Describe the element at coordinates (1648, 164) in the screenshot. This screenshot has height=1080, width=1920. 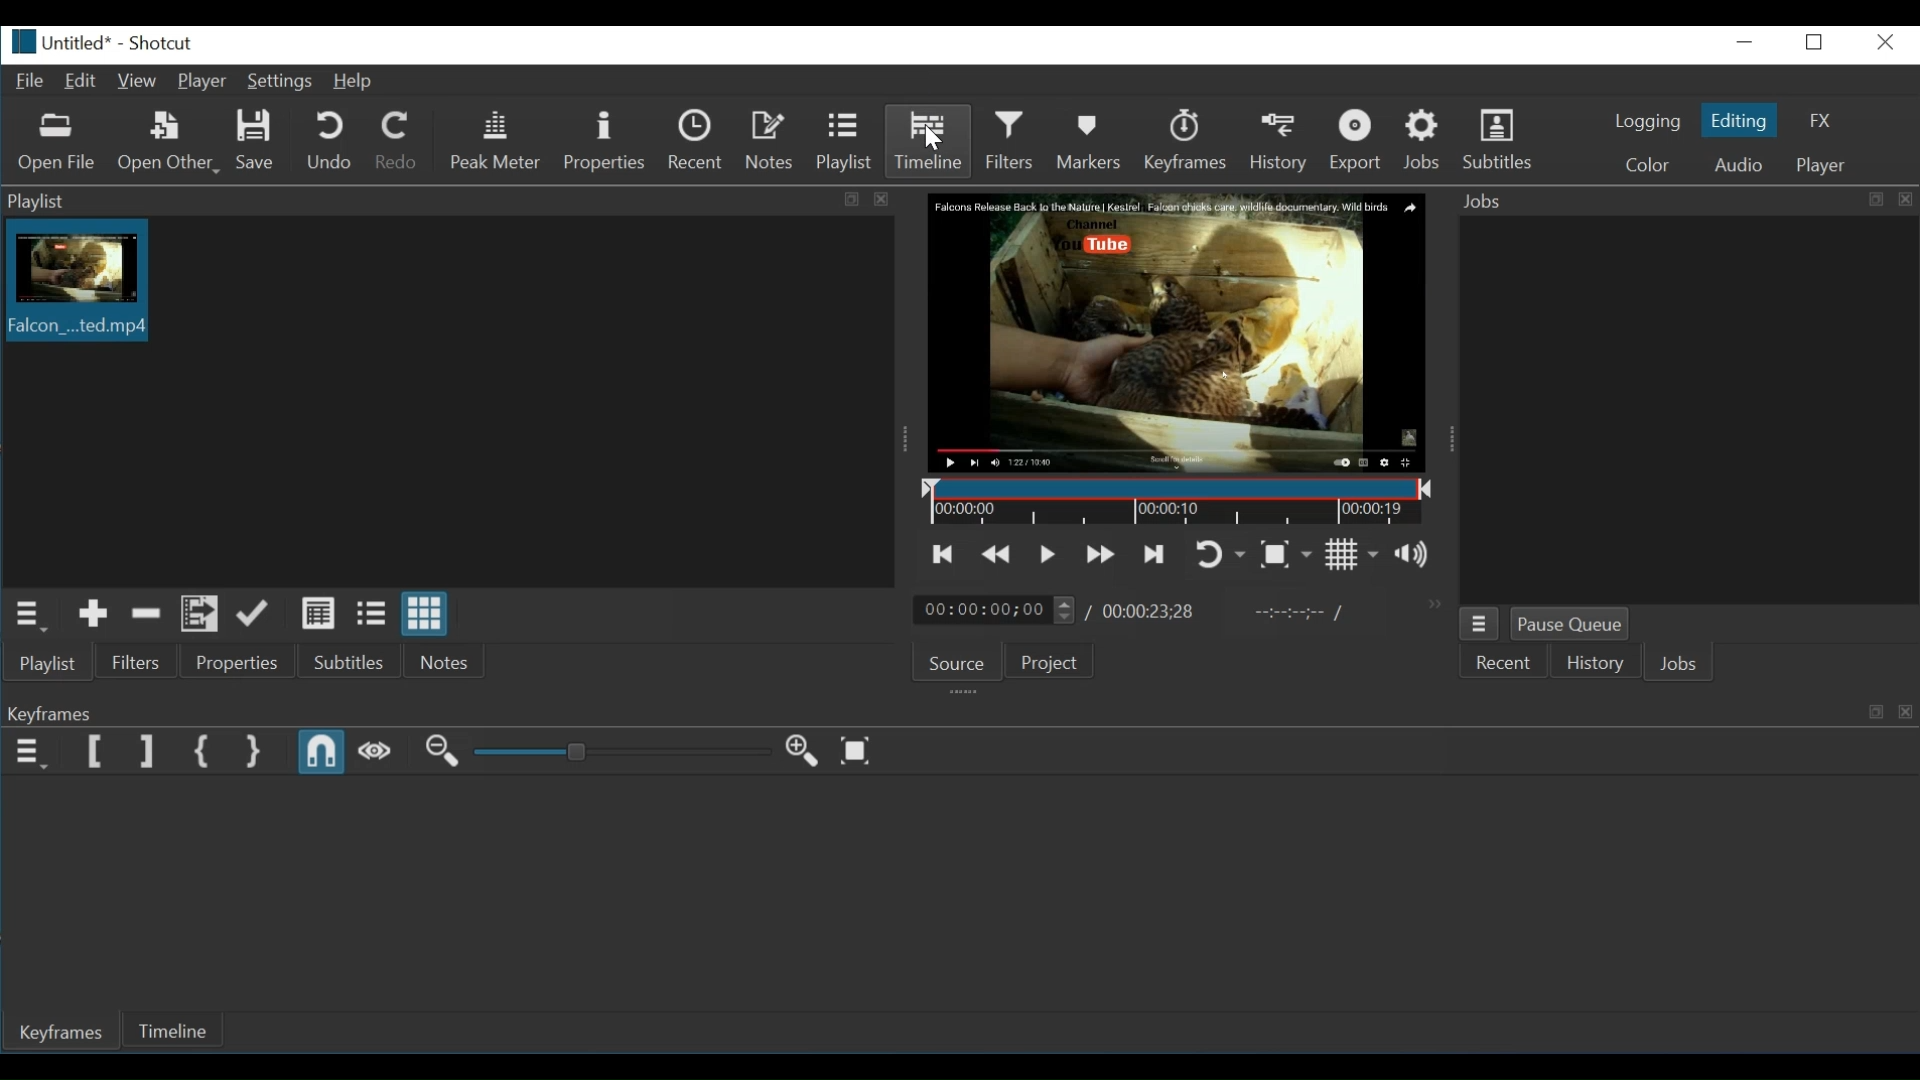
I see `Color` at that location.